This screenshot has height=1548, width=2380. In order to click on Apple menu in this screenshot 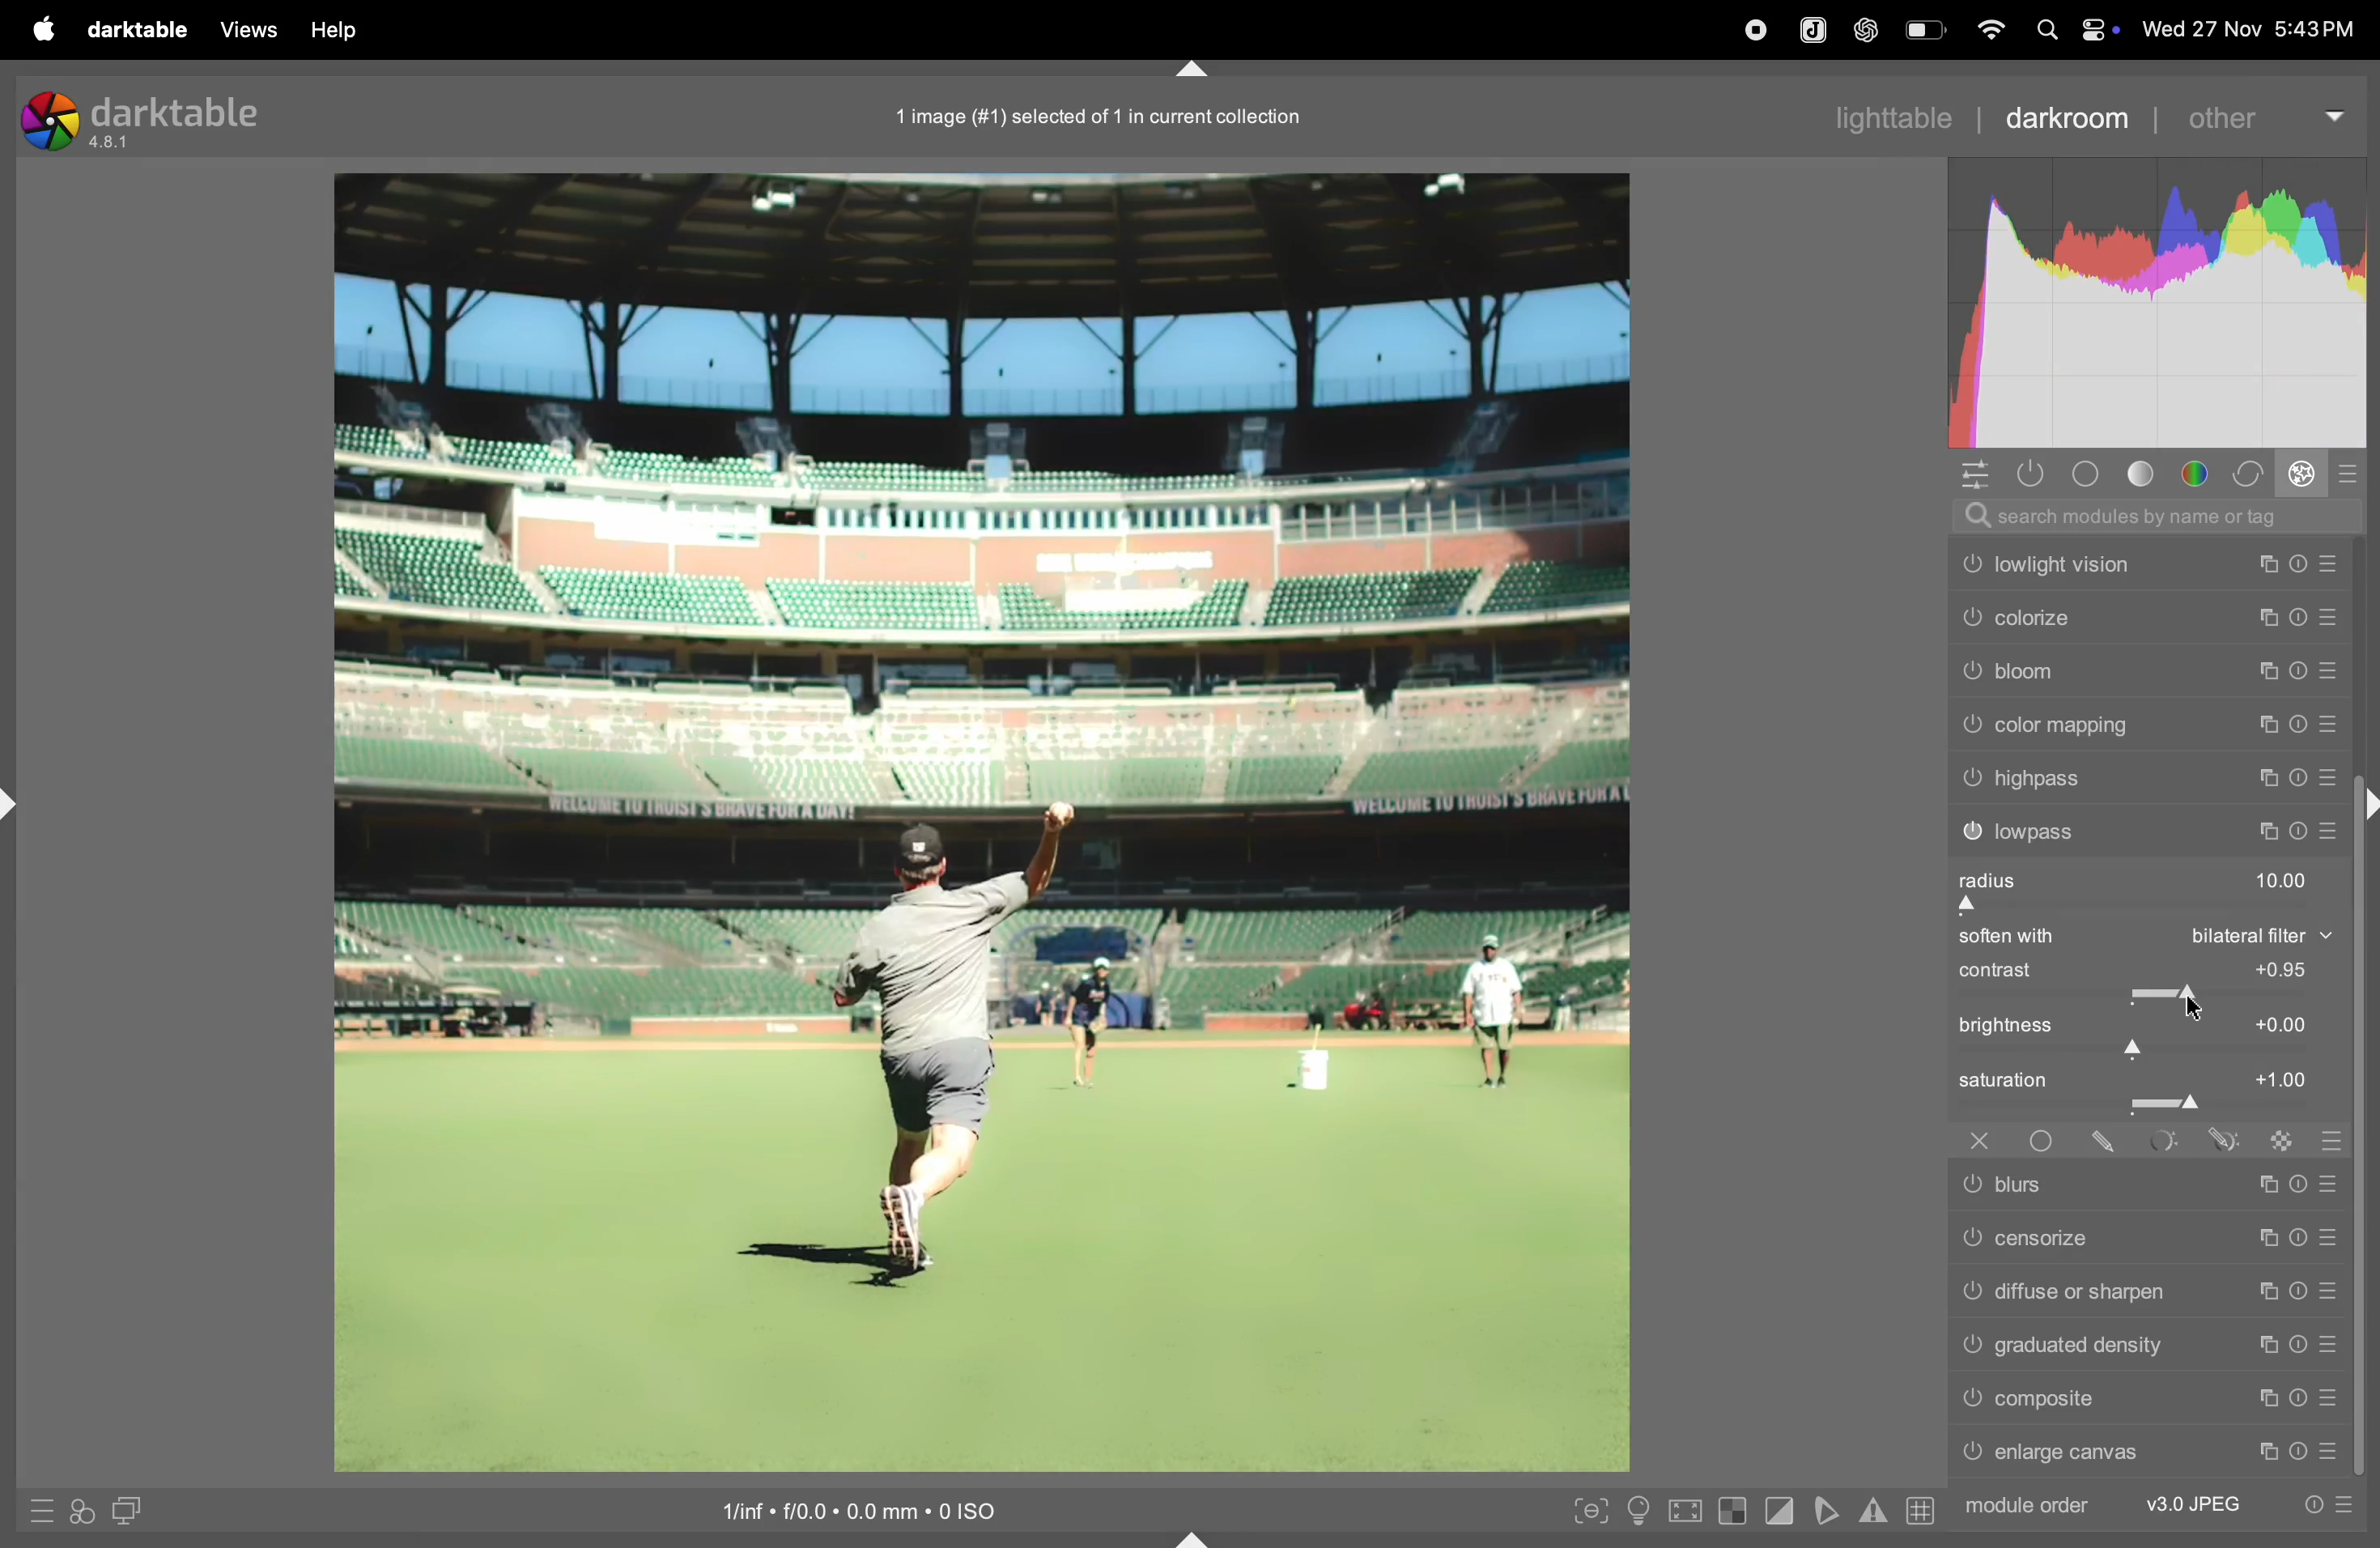, I will do `click(42, 29)`.